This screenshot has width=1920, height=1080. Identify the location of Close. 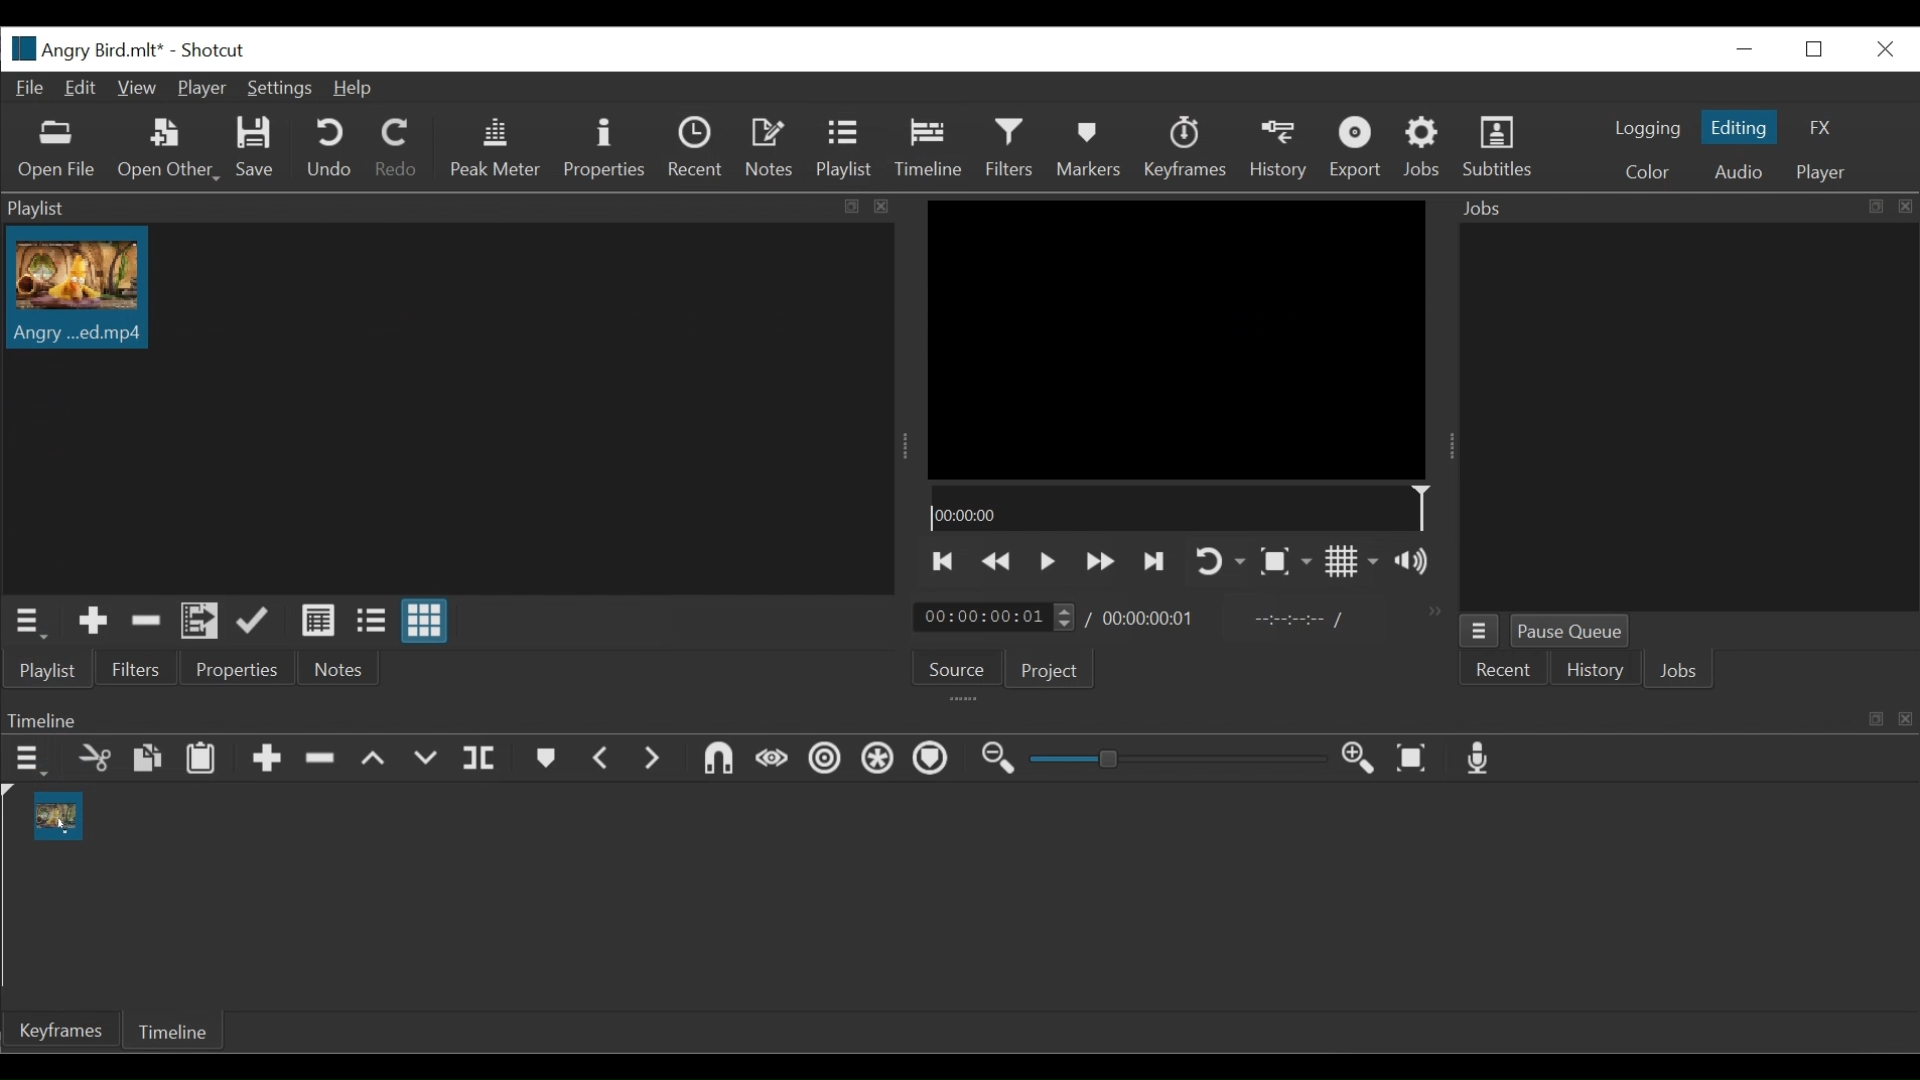
(1883, 50).